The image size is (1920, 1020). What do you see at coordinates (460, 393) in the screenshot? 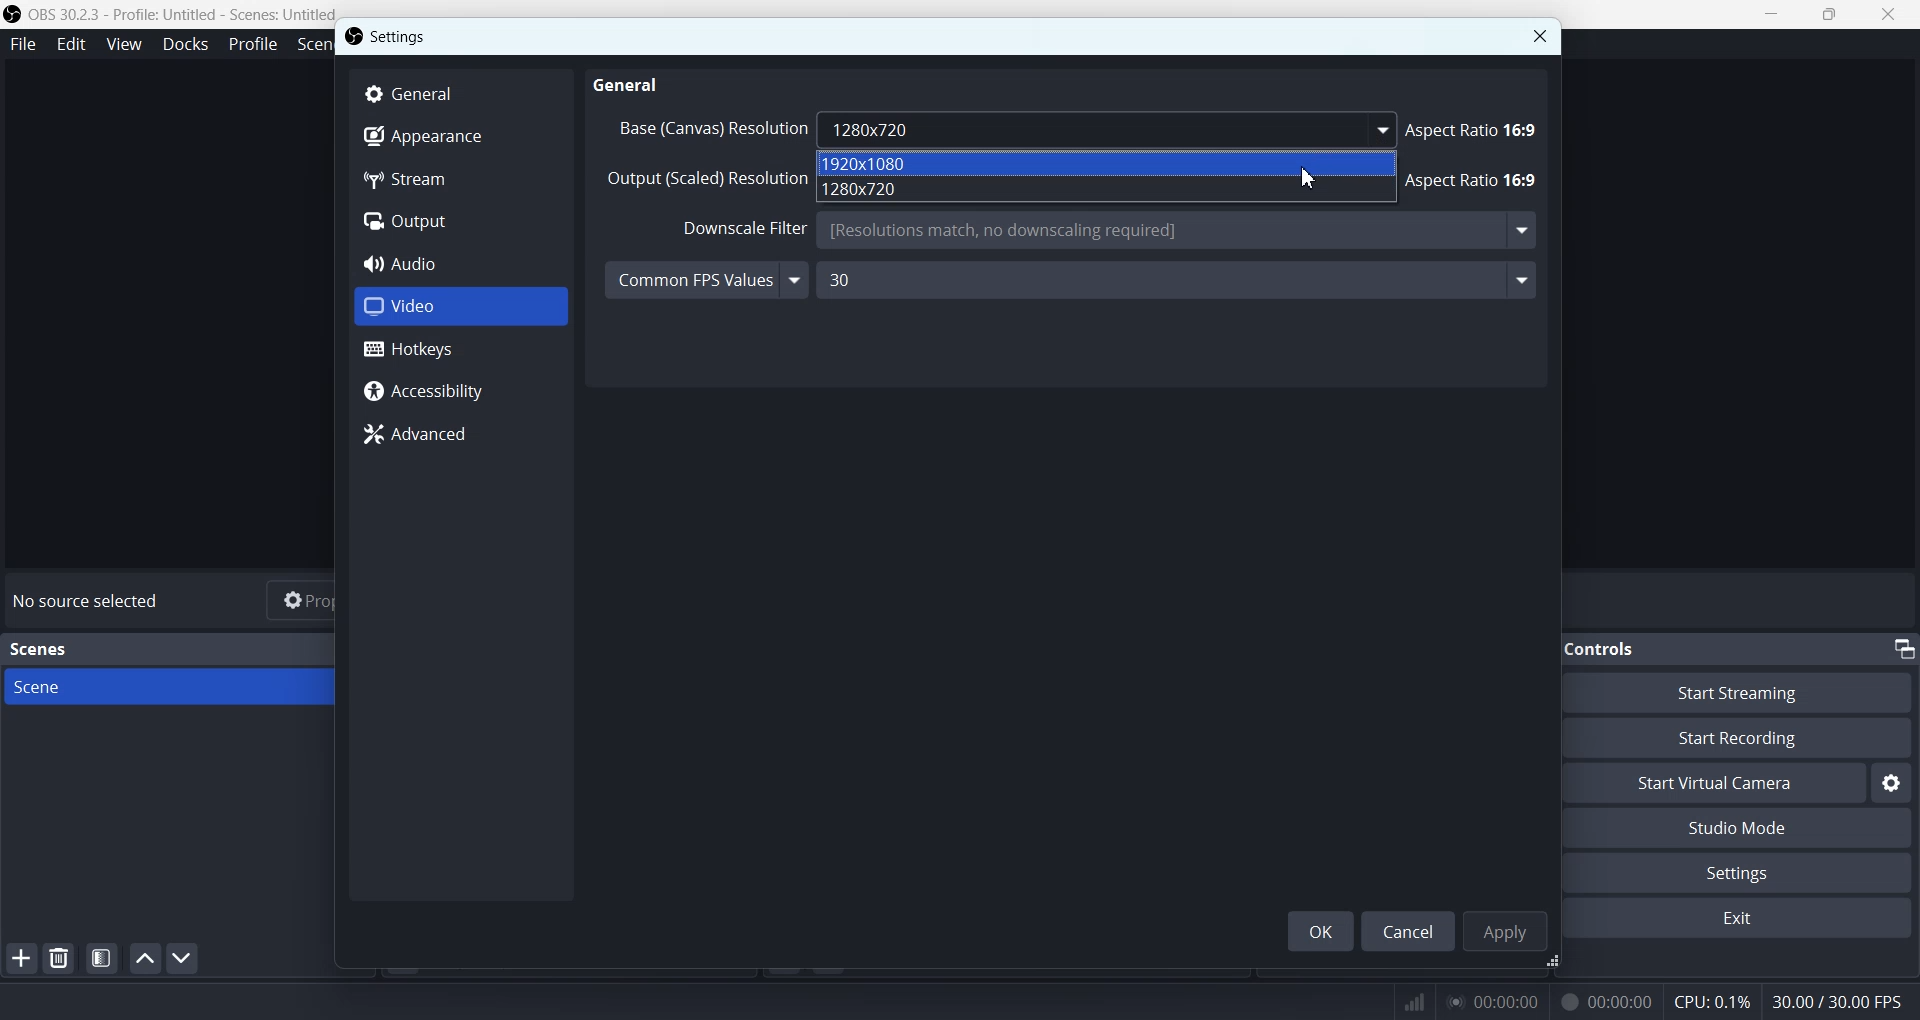
I see `Accessibility` at bounding box center [460, 393].